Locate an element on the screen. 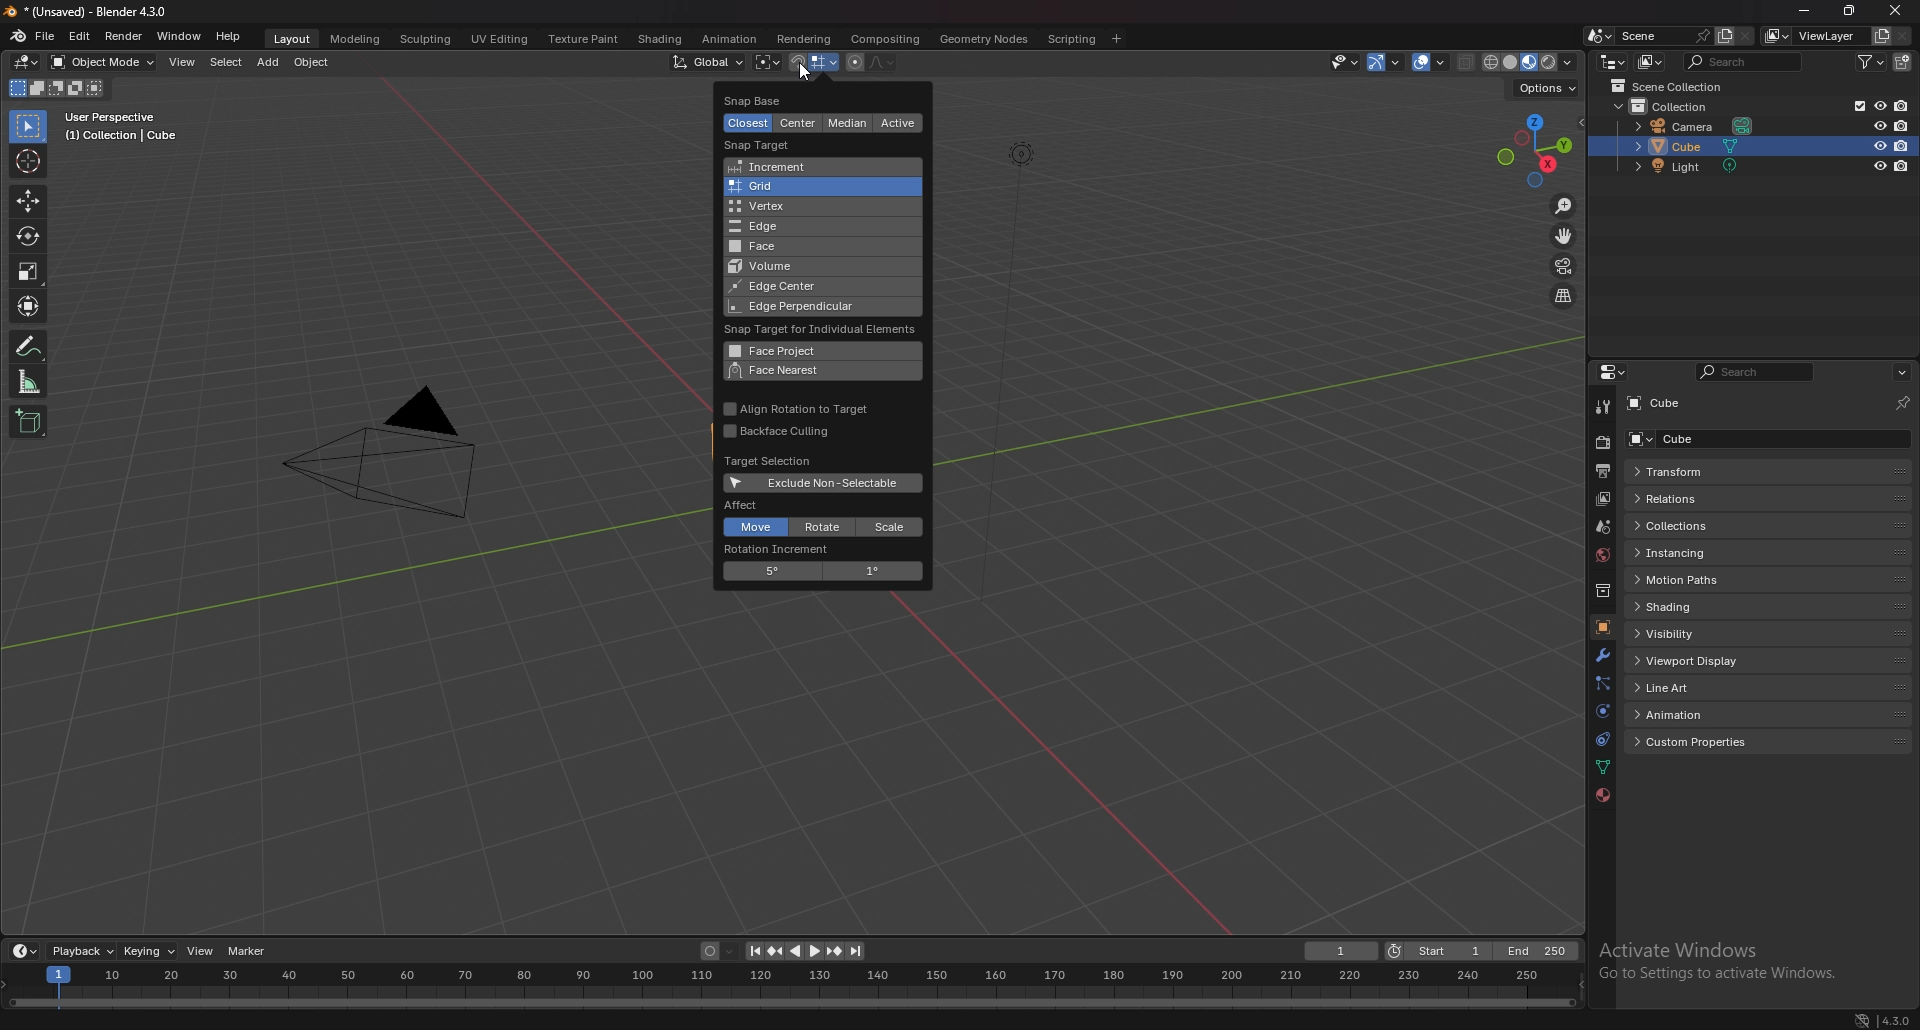 Image resolution: width=1920 pixels, height=1030 pixels. object mode is located at coordinates (104, 62).